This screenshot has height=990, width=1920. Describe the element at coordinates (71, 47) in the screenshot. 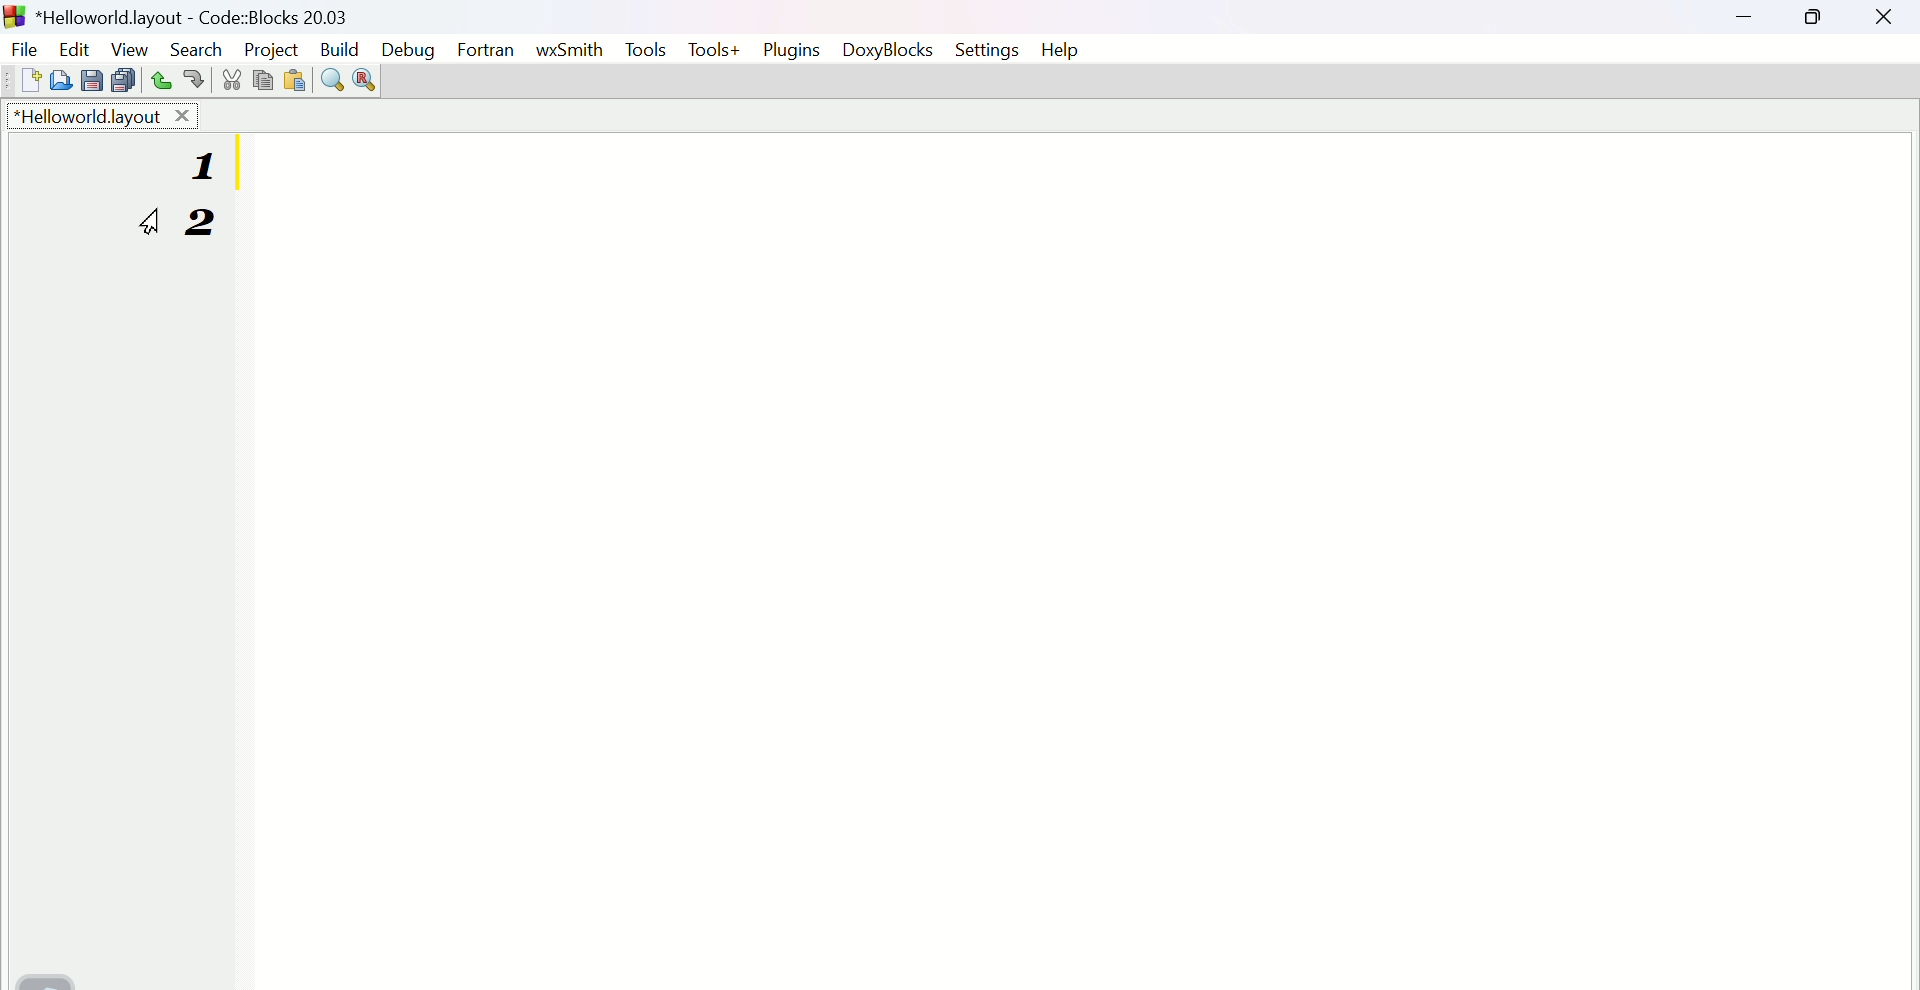

I see `Edit` at that location.